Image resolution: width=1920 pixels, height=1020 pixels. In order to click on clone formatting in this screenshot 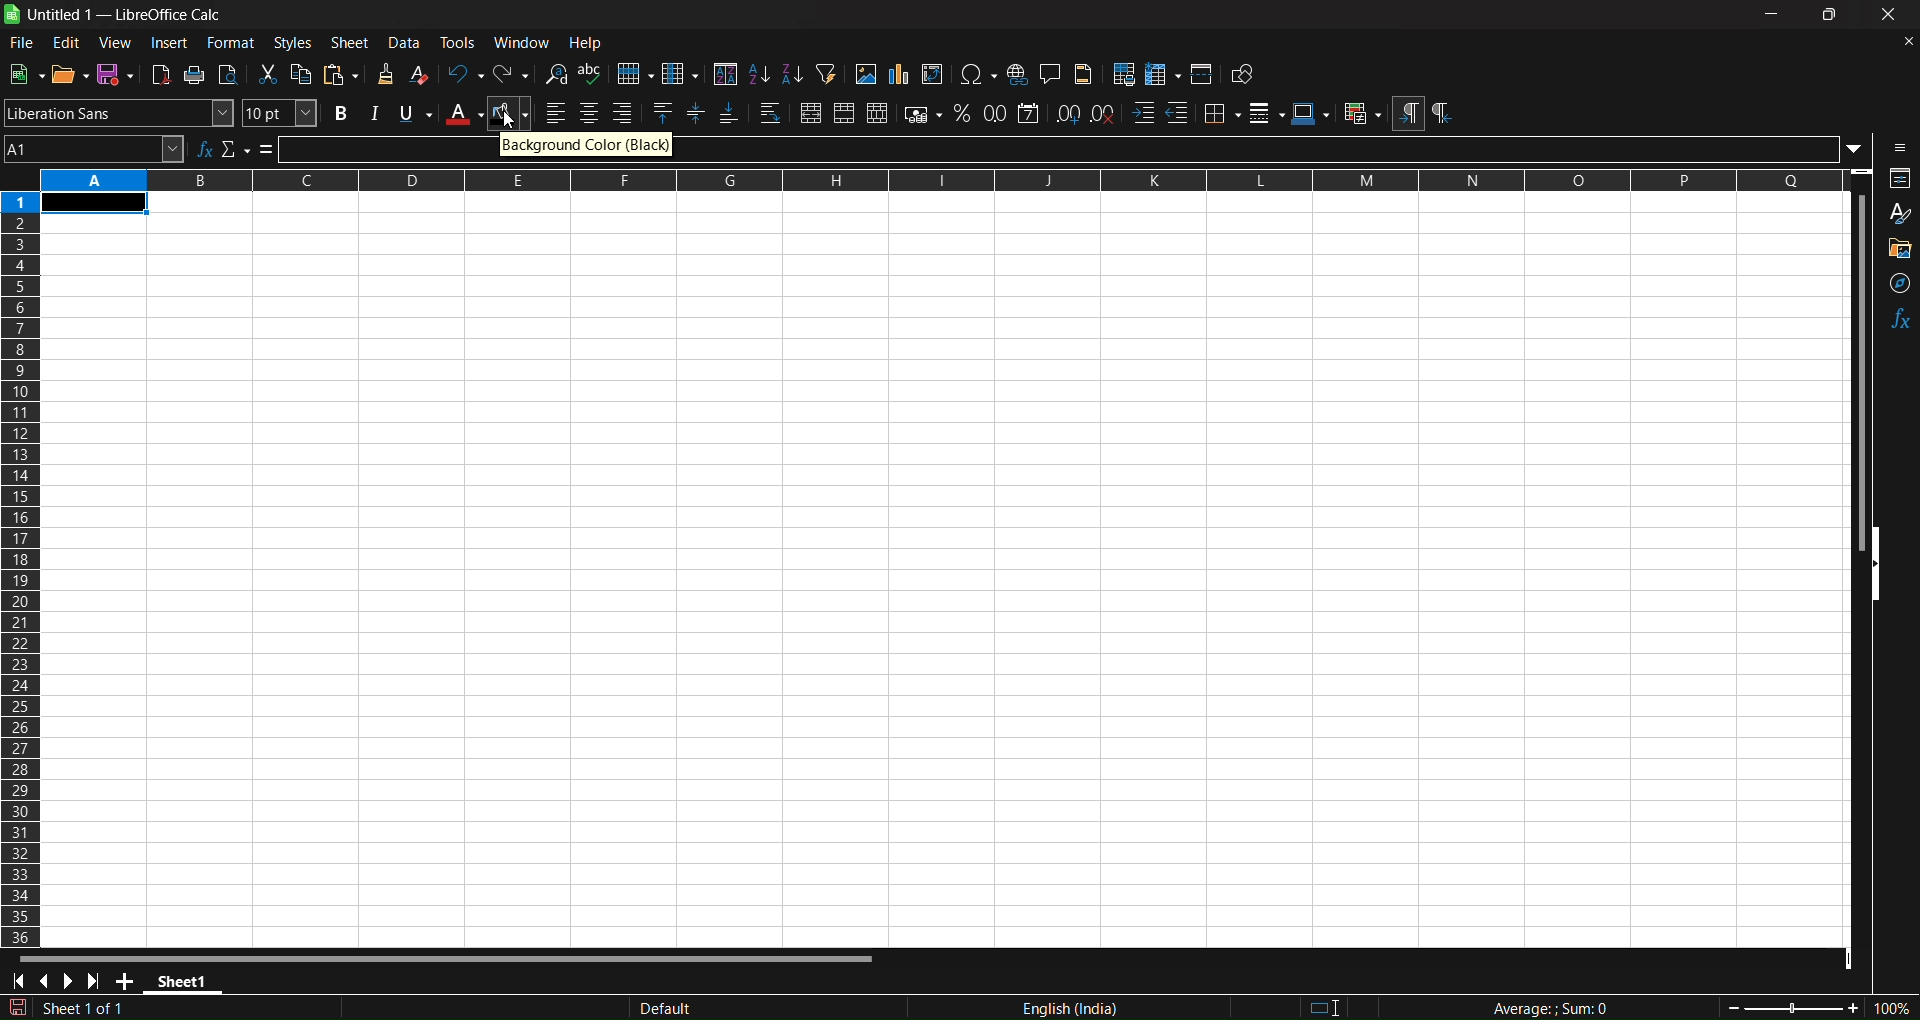, I will do `click(384, 73)`.